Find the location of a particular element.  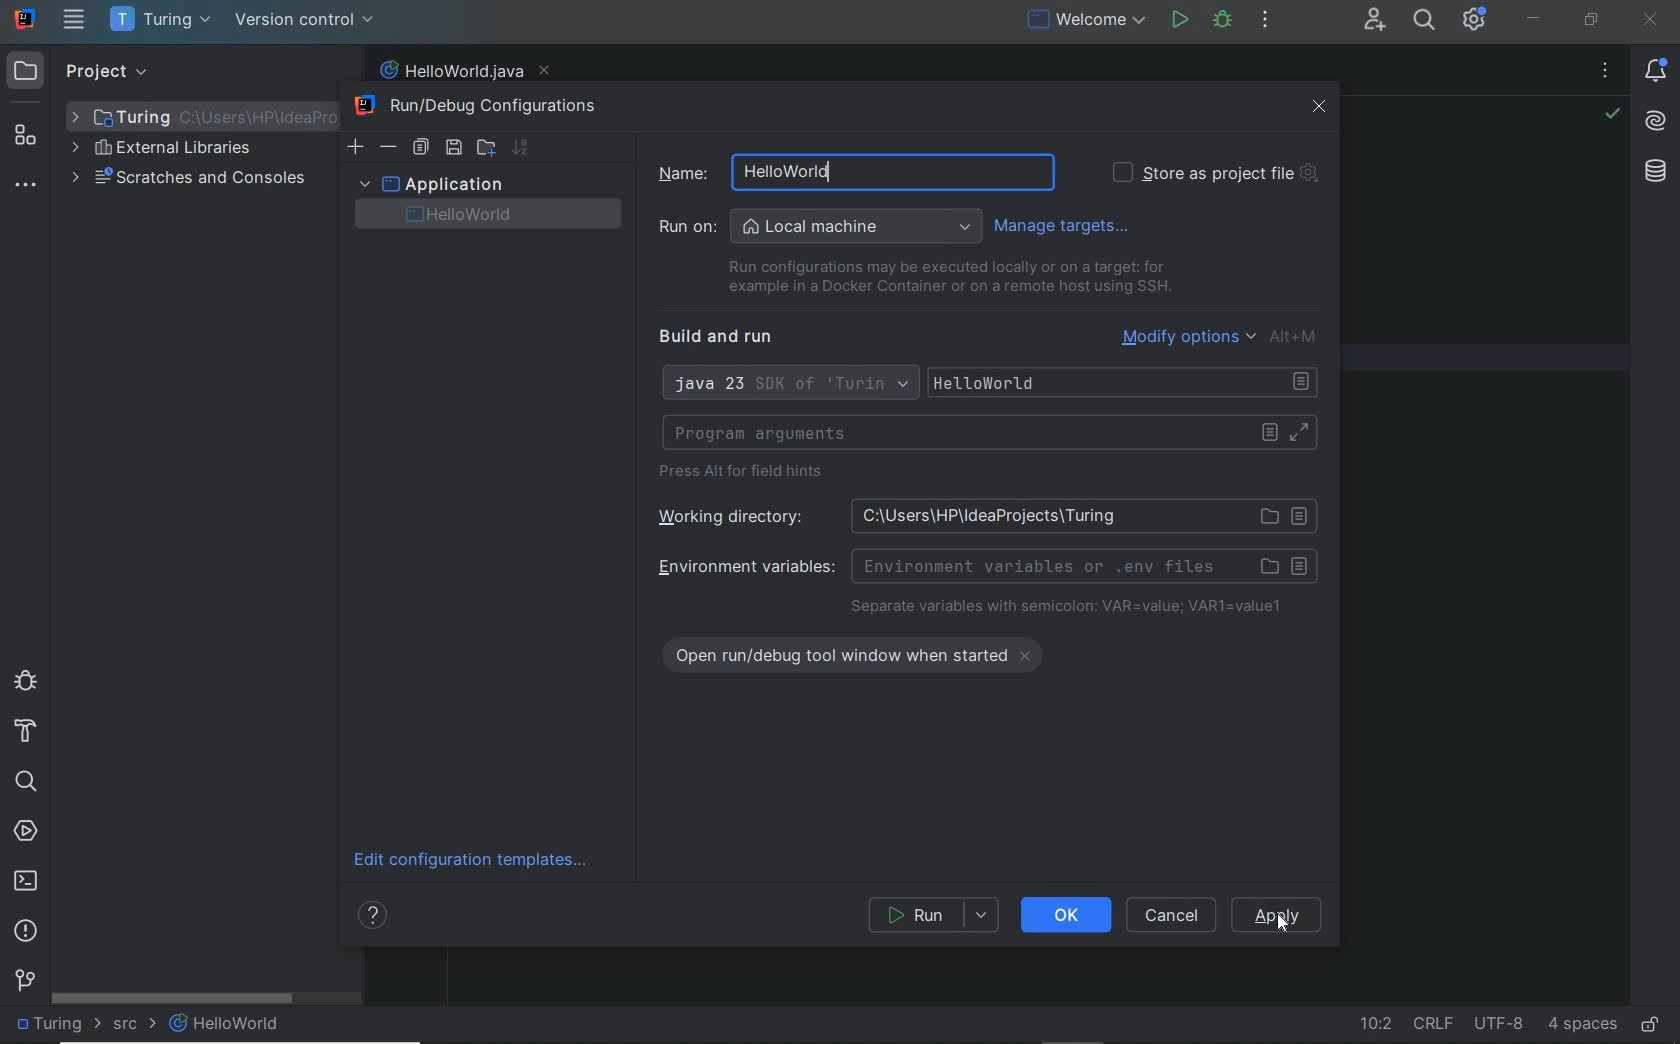

java 23 is located at coordinates (788, 385).